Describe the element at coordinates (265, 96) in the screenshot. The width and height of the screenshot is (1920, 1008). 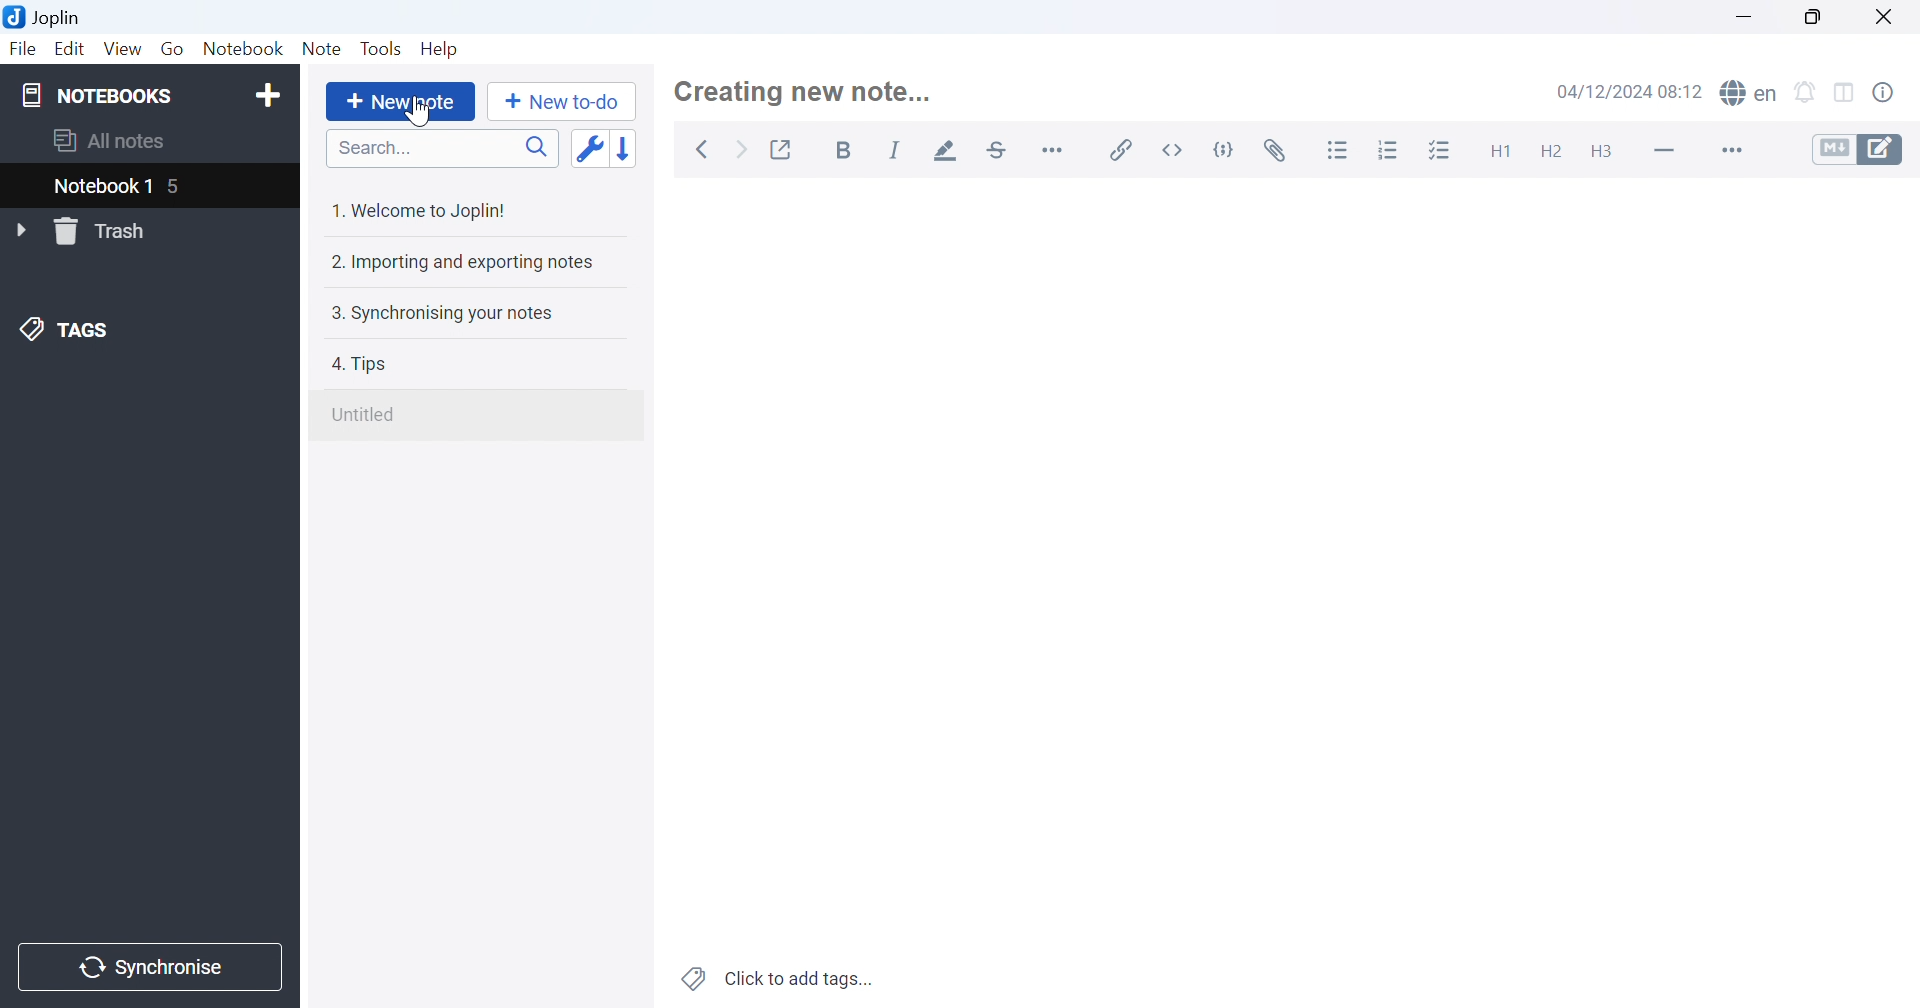
I see `Add notebook` at that location.